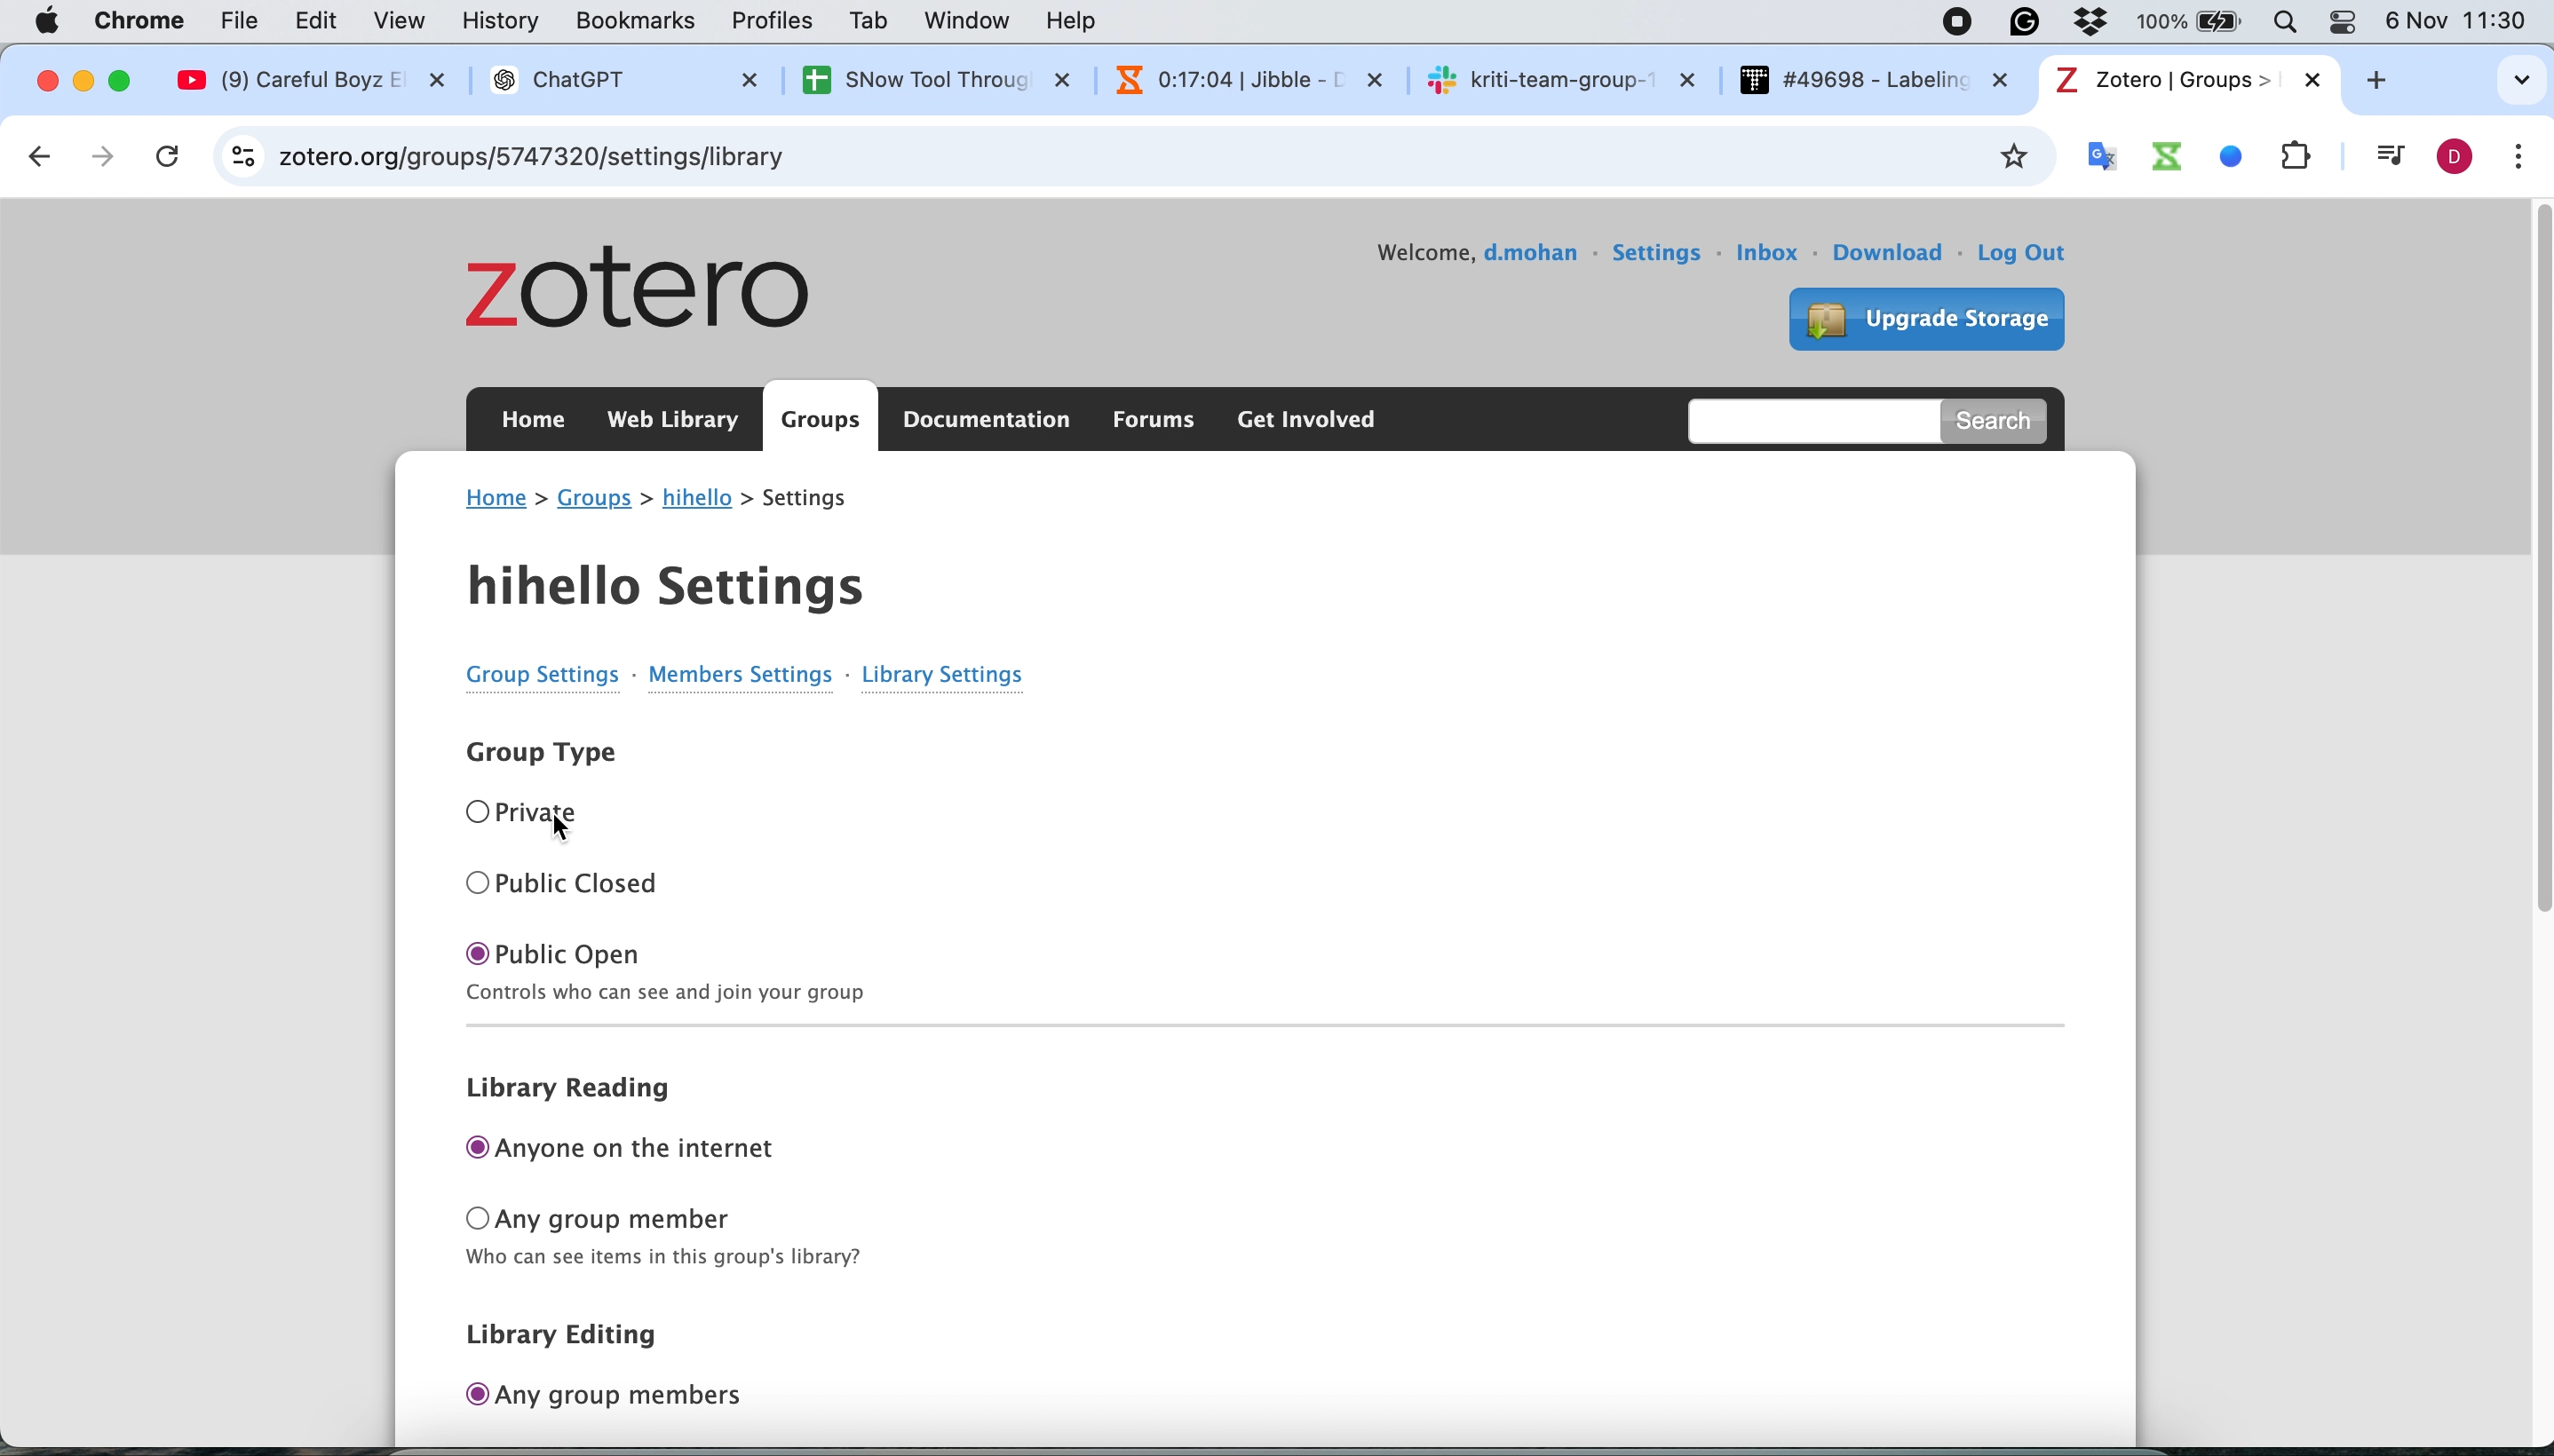 The height and width of the screenshot is (1456, 2554). Describe the element at coordinates (1560, 78) in the screenshot. I see `sk kriti-team-group-~  X` at that location.